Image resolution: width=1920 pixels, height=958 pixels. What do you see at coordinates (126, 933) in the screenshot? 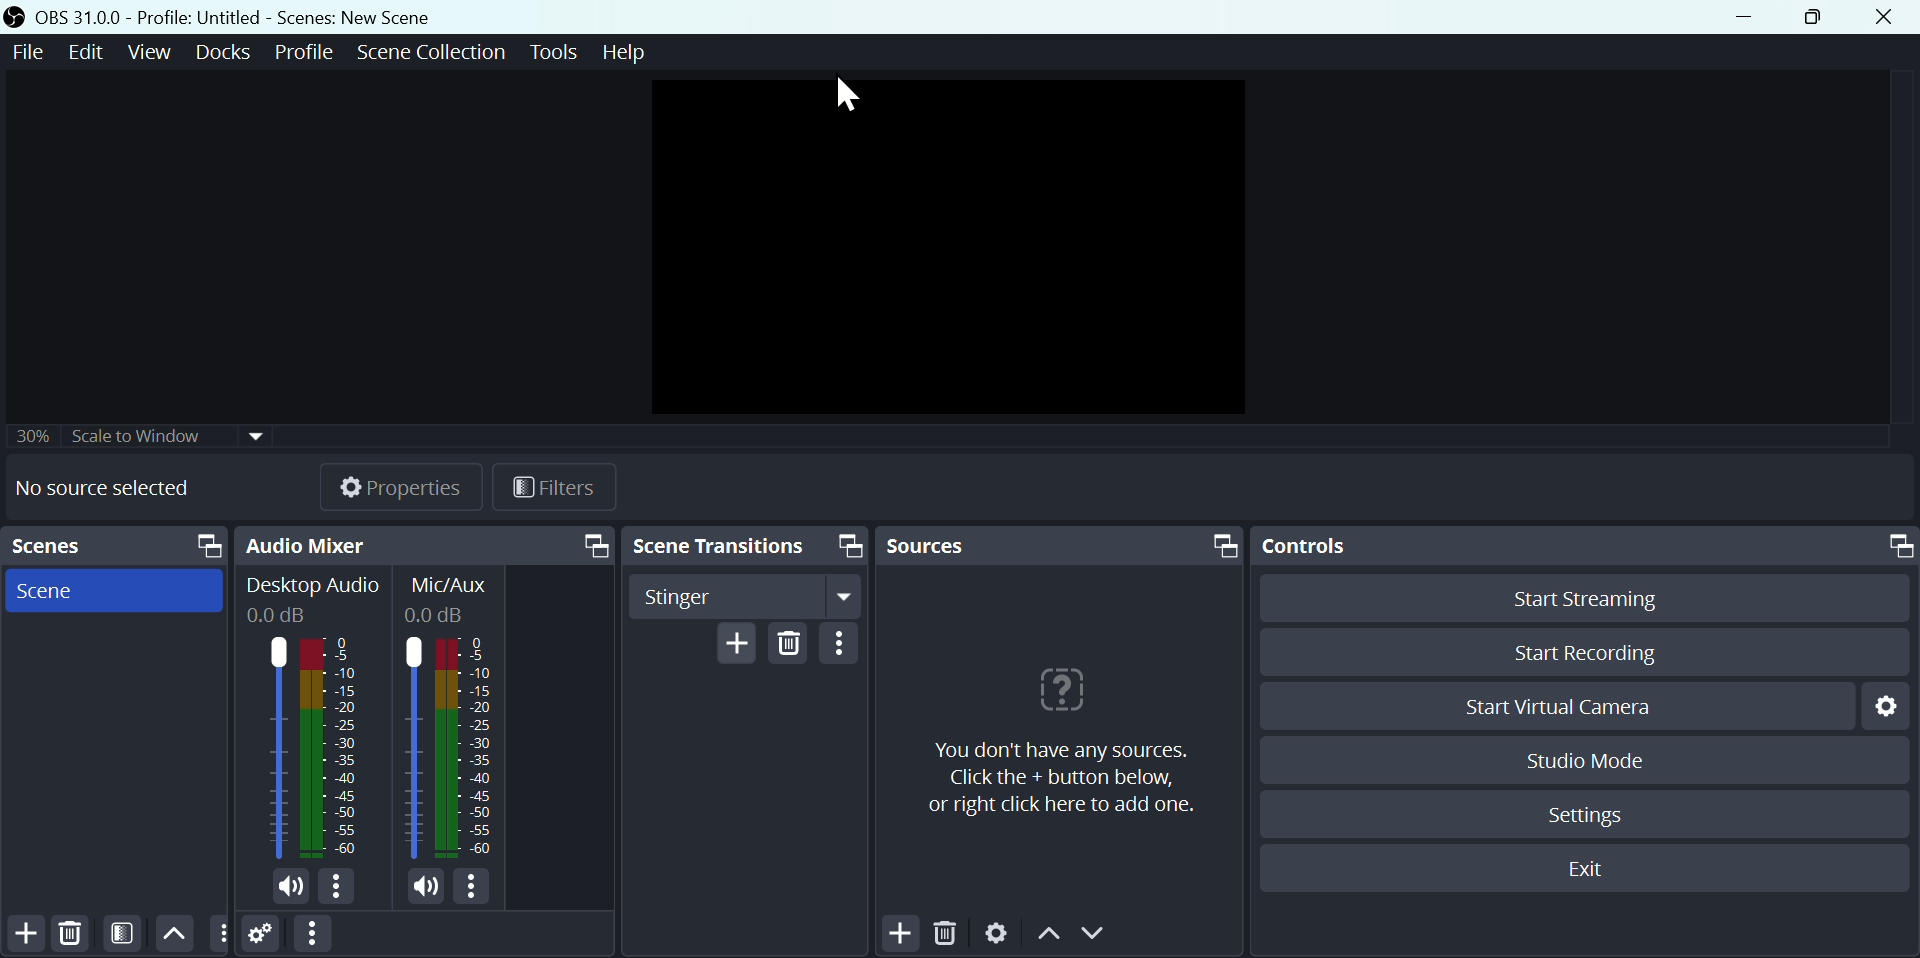
I see `Filter` at bounding box center [126, 933].